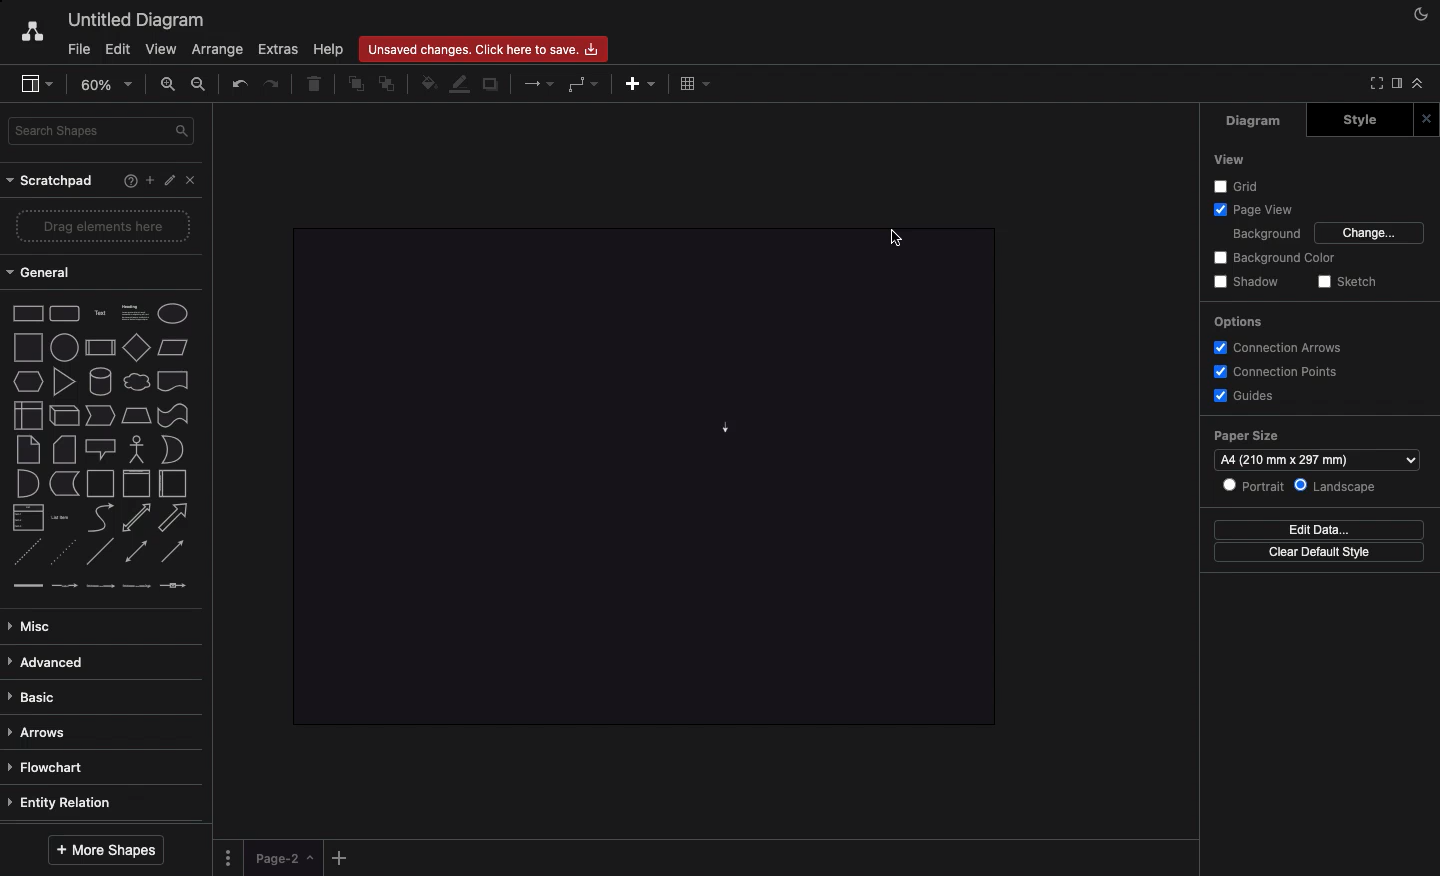  I want to click on Page, so click(285, 858).